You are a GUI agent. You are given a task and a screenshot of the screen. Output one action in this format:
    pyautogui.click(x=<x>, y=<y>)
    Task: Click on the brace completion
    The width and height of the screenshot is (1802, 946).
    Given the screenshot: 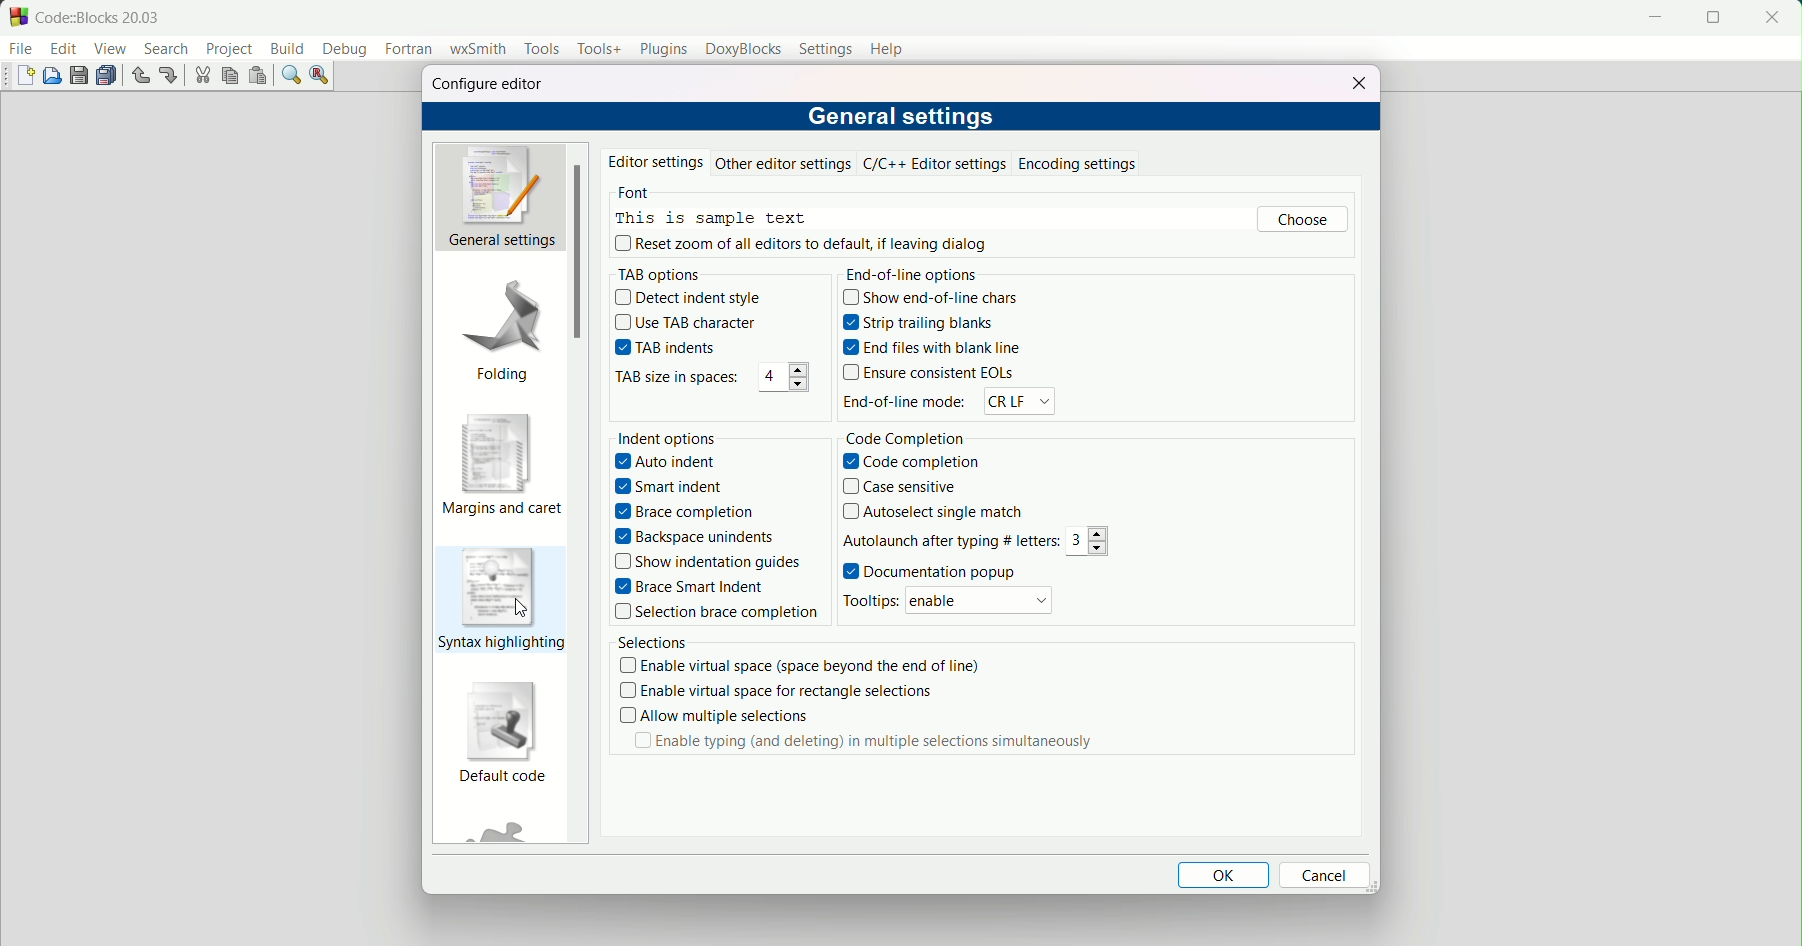 What is the action you would take?
    pyautogui.click(x=684, y=511)
    